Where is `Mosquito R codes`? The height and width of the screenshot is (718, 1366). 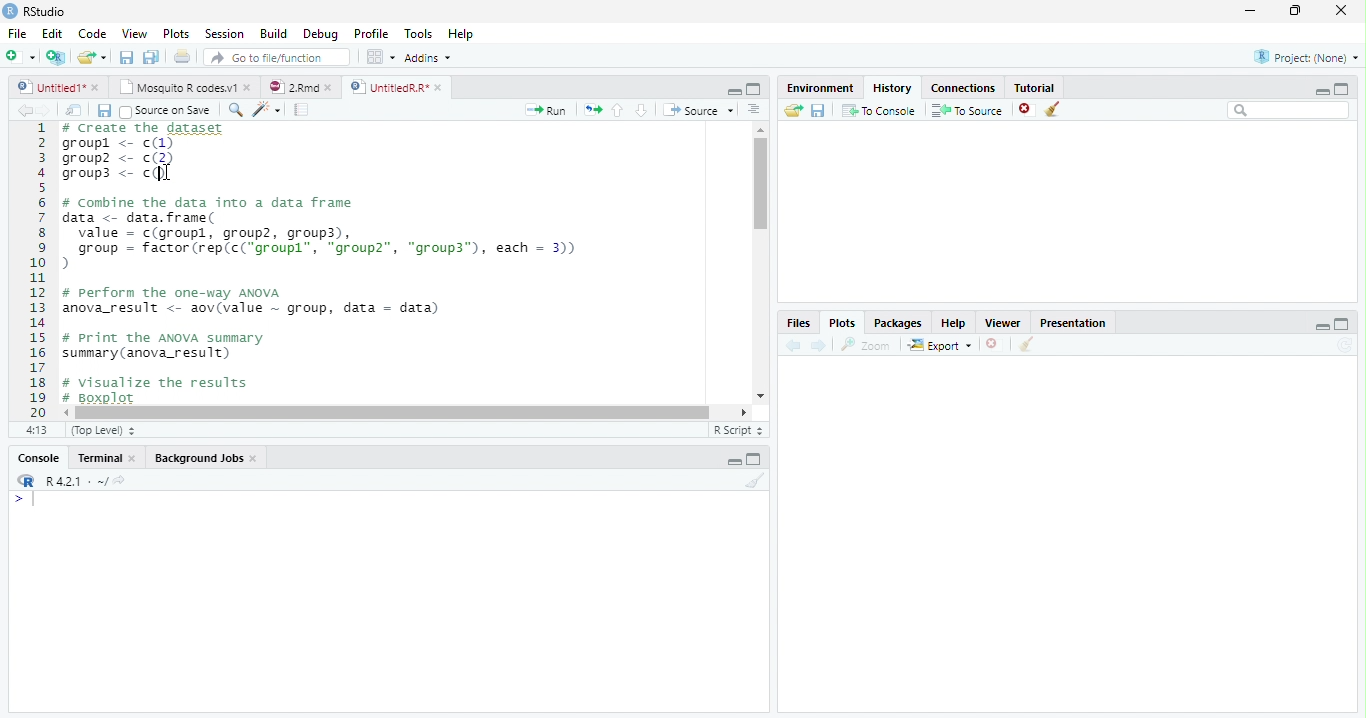 Mosquito R codes is located at coordinates (184, 87).